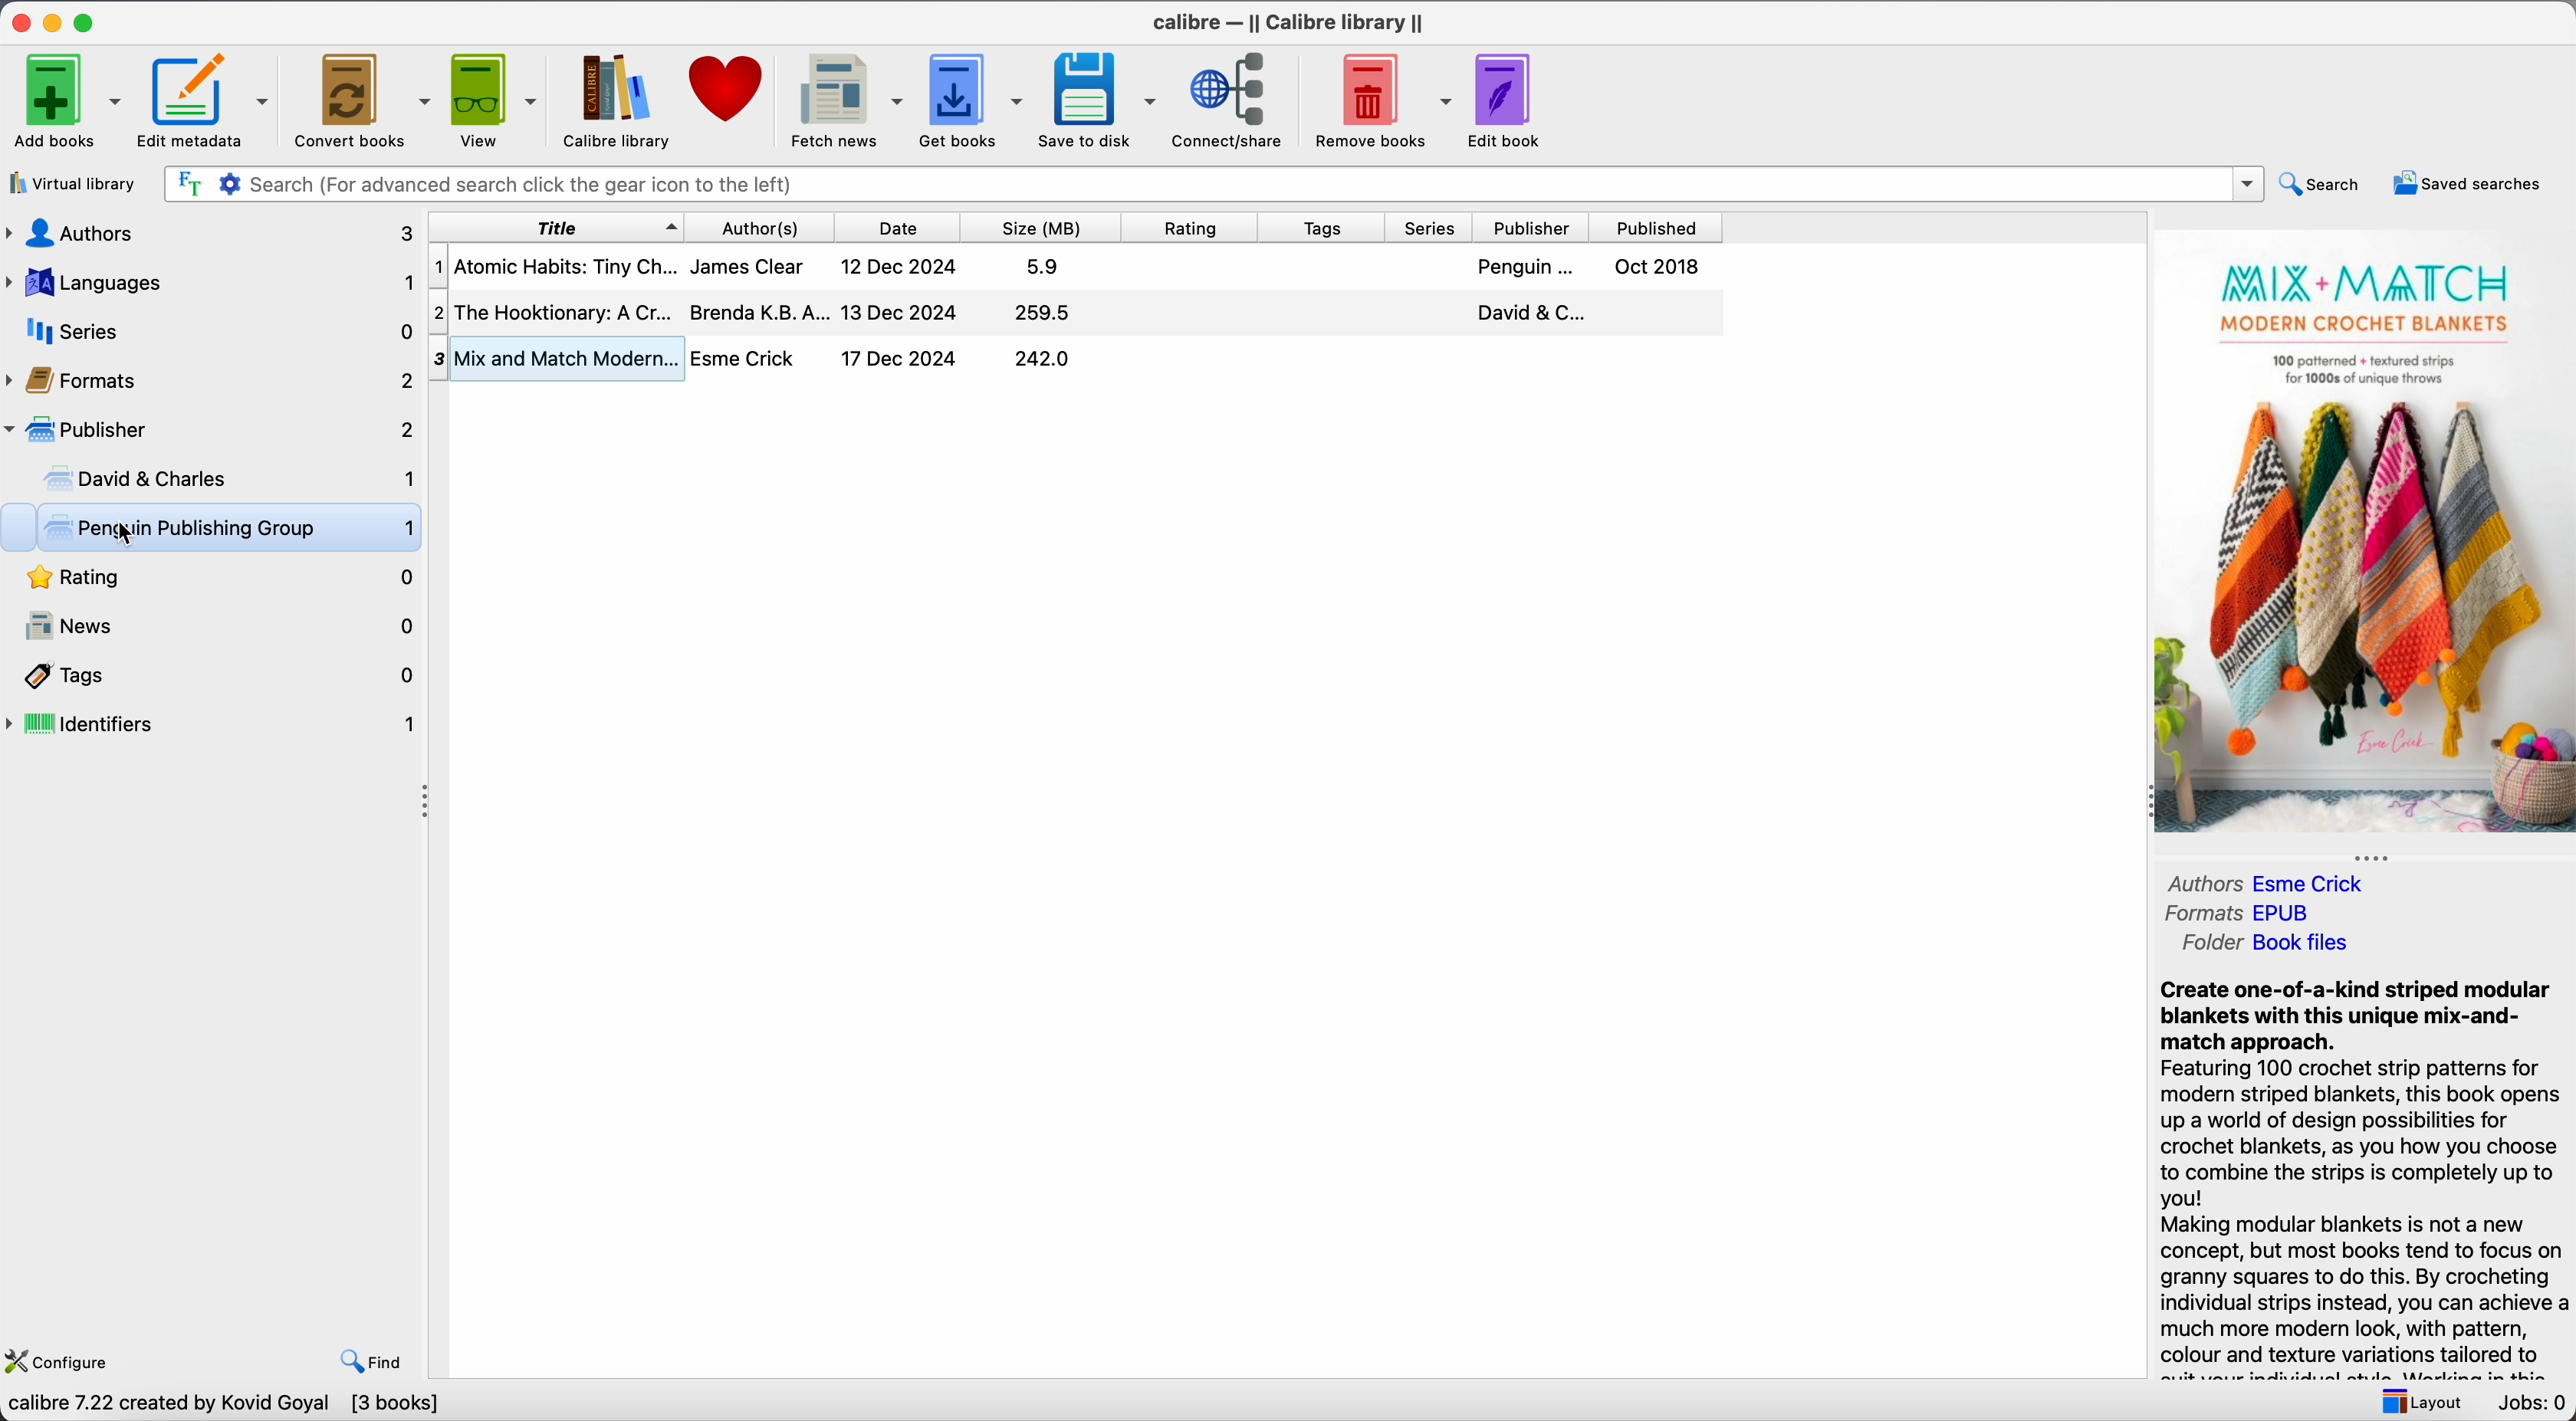 This screenshot has height=1421, width=2576. What do you see at coordinates (1434, 228) in the screenshot?
I see `series` at bounding box center [1434, 228].